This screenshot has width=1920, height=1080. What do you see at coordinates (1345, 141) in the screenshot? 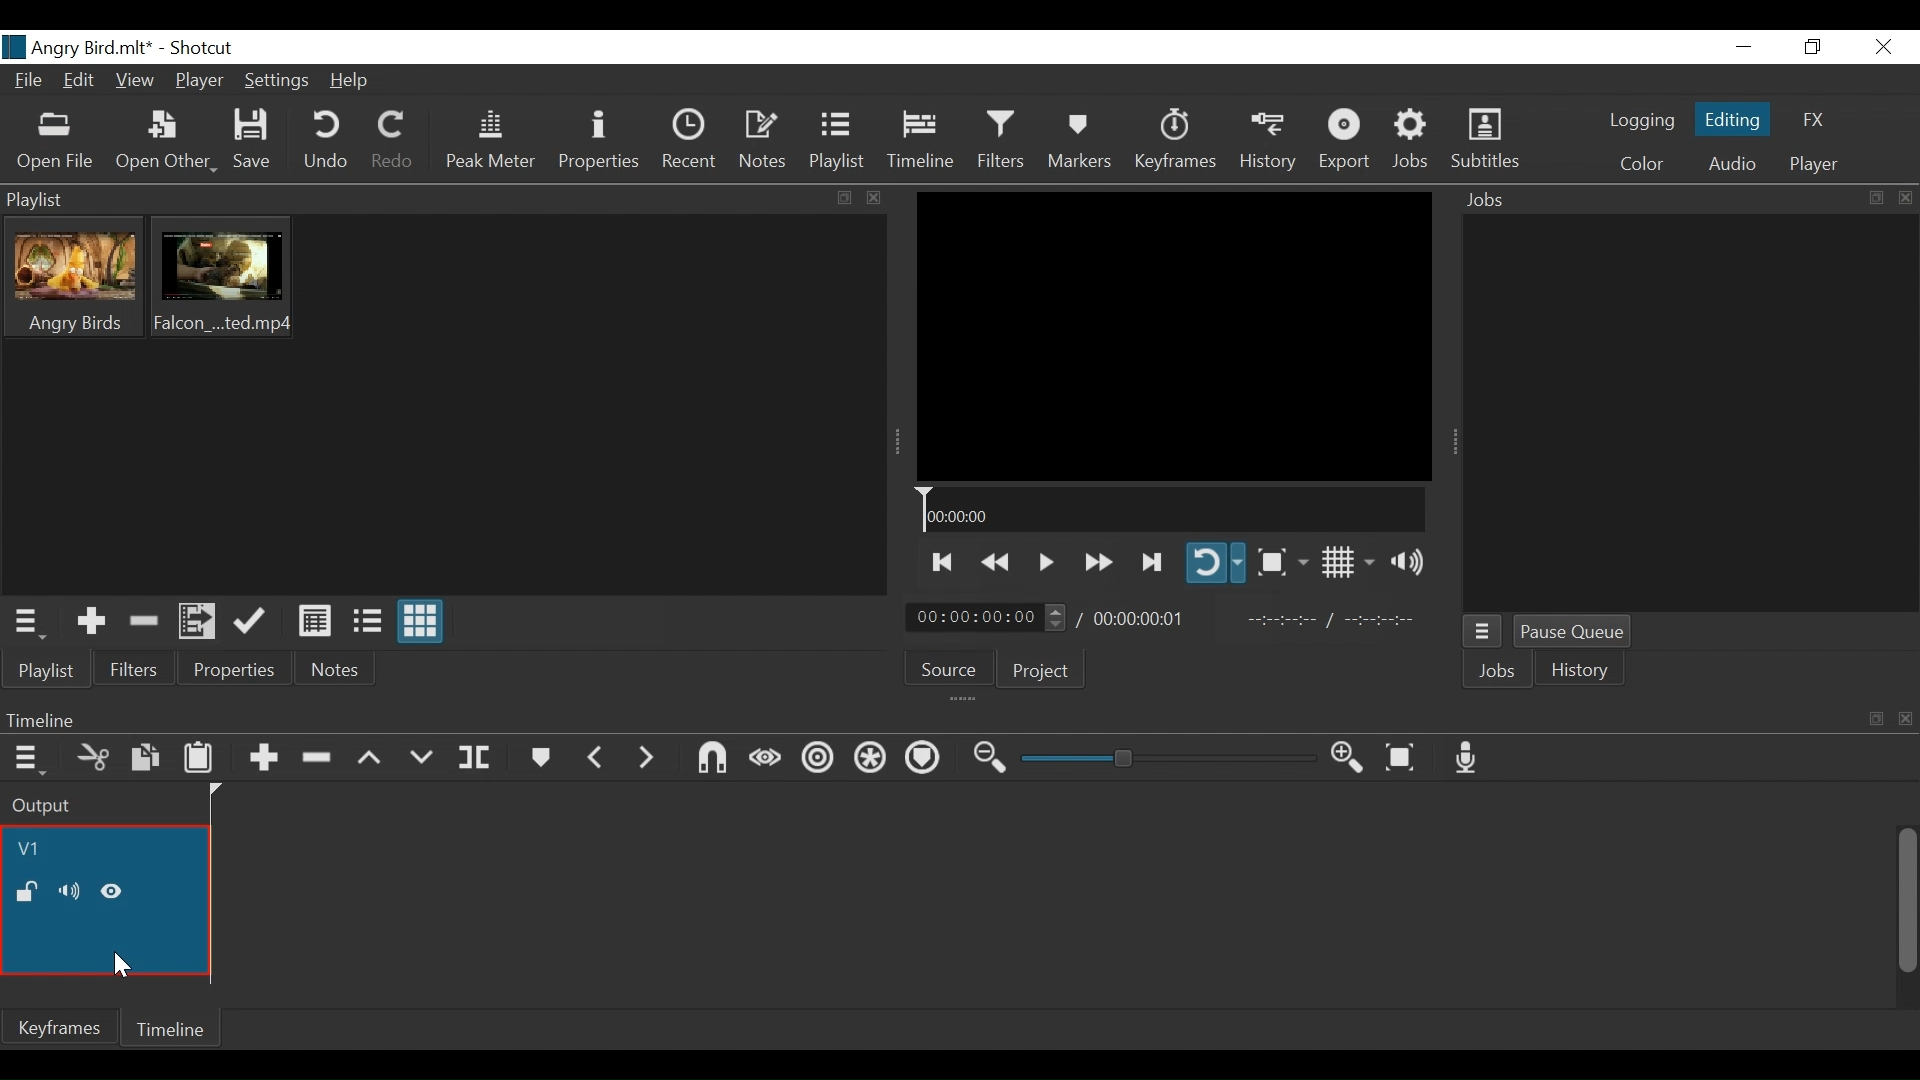
I see `Export` at bounding box center [1345, 141].